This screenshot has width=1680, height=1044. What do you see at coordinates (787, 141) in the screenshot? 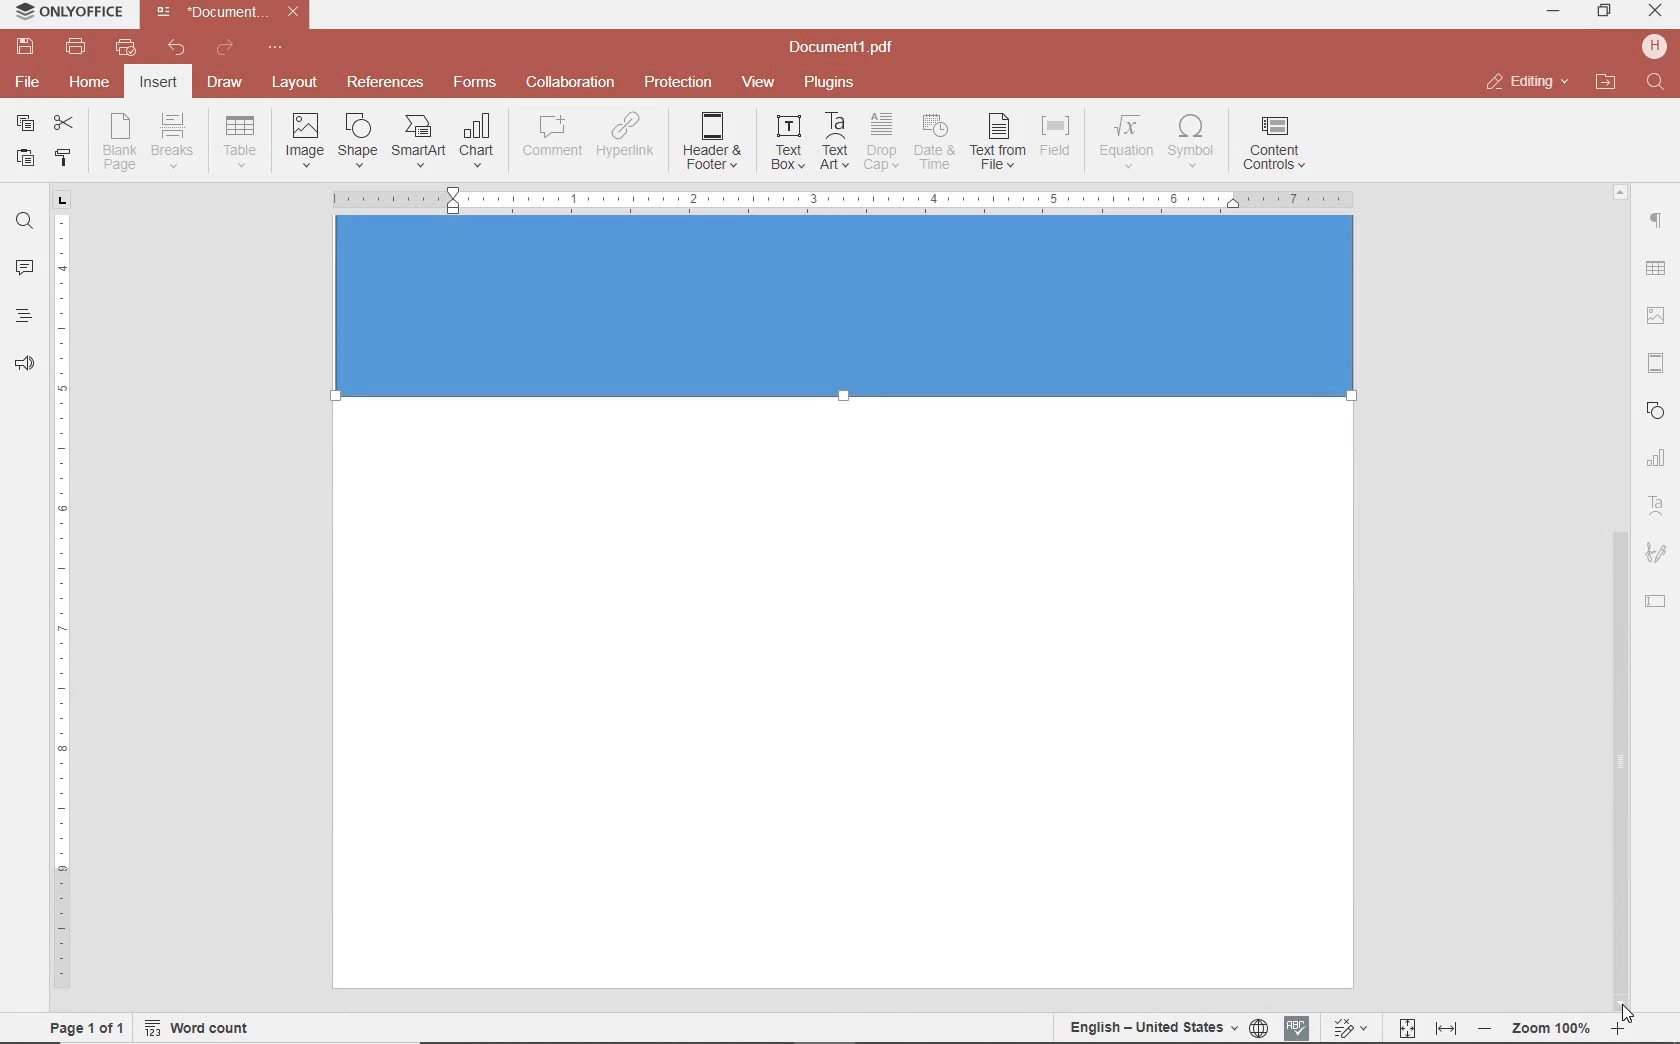
I see `INSERT TEXT BOX` at bounding box center [787, 141].